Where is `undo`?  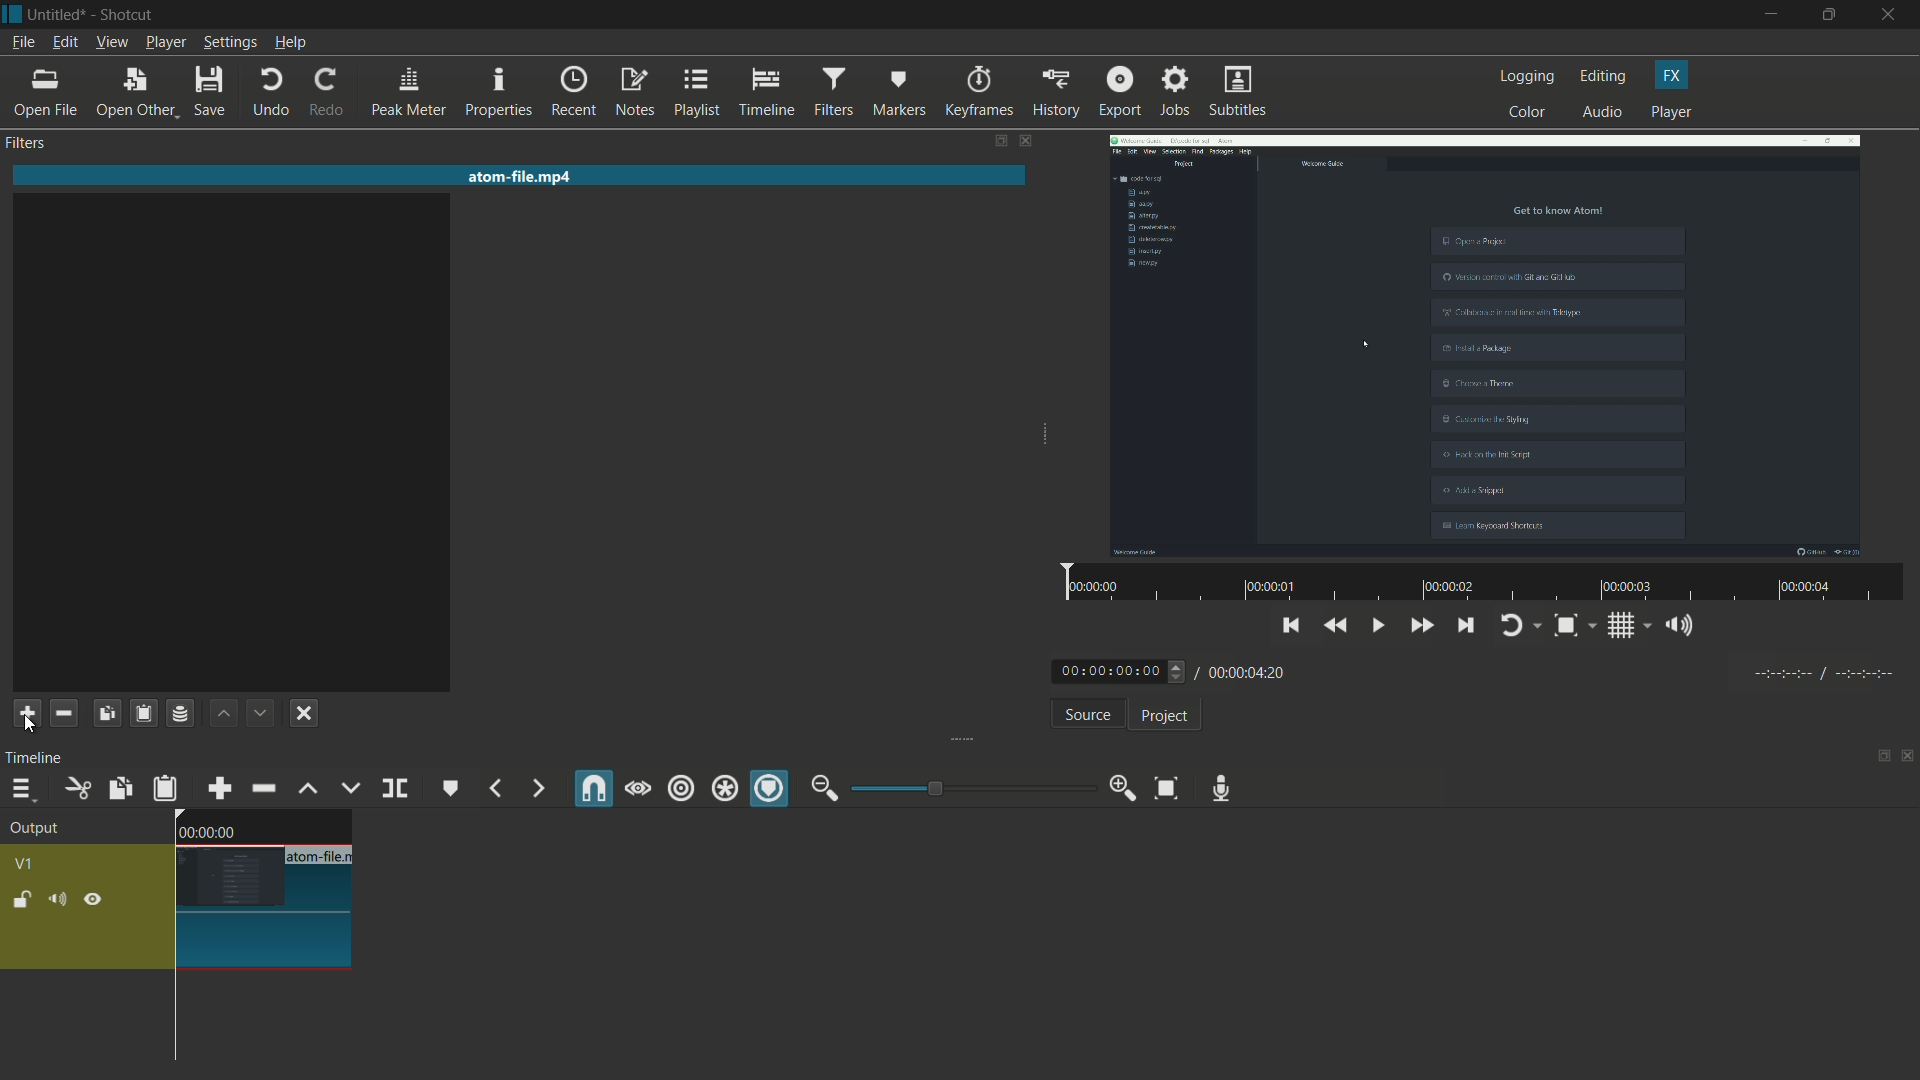
undo is located at coordinates (270, 92).